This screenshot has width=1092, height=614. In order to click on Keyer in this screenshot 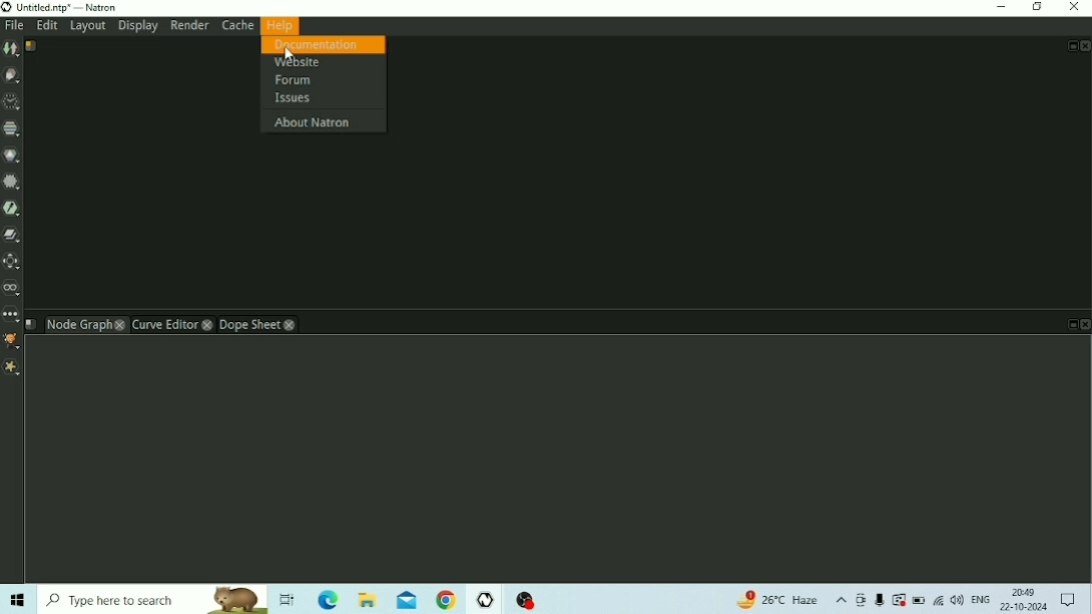, I will do `click(13, 210)`.